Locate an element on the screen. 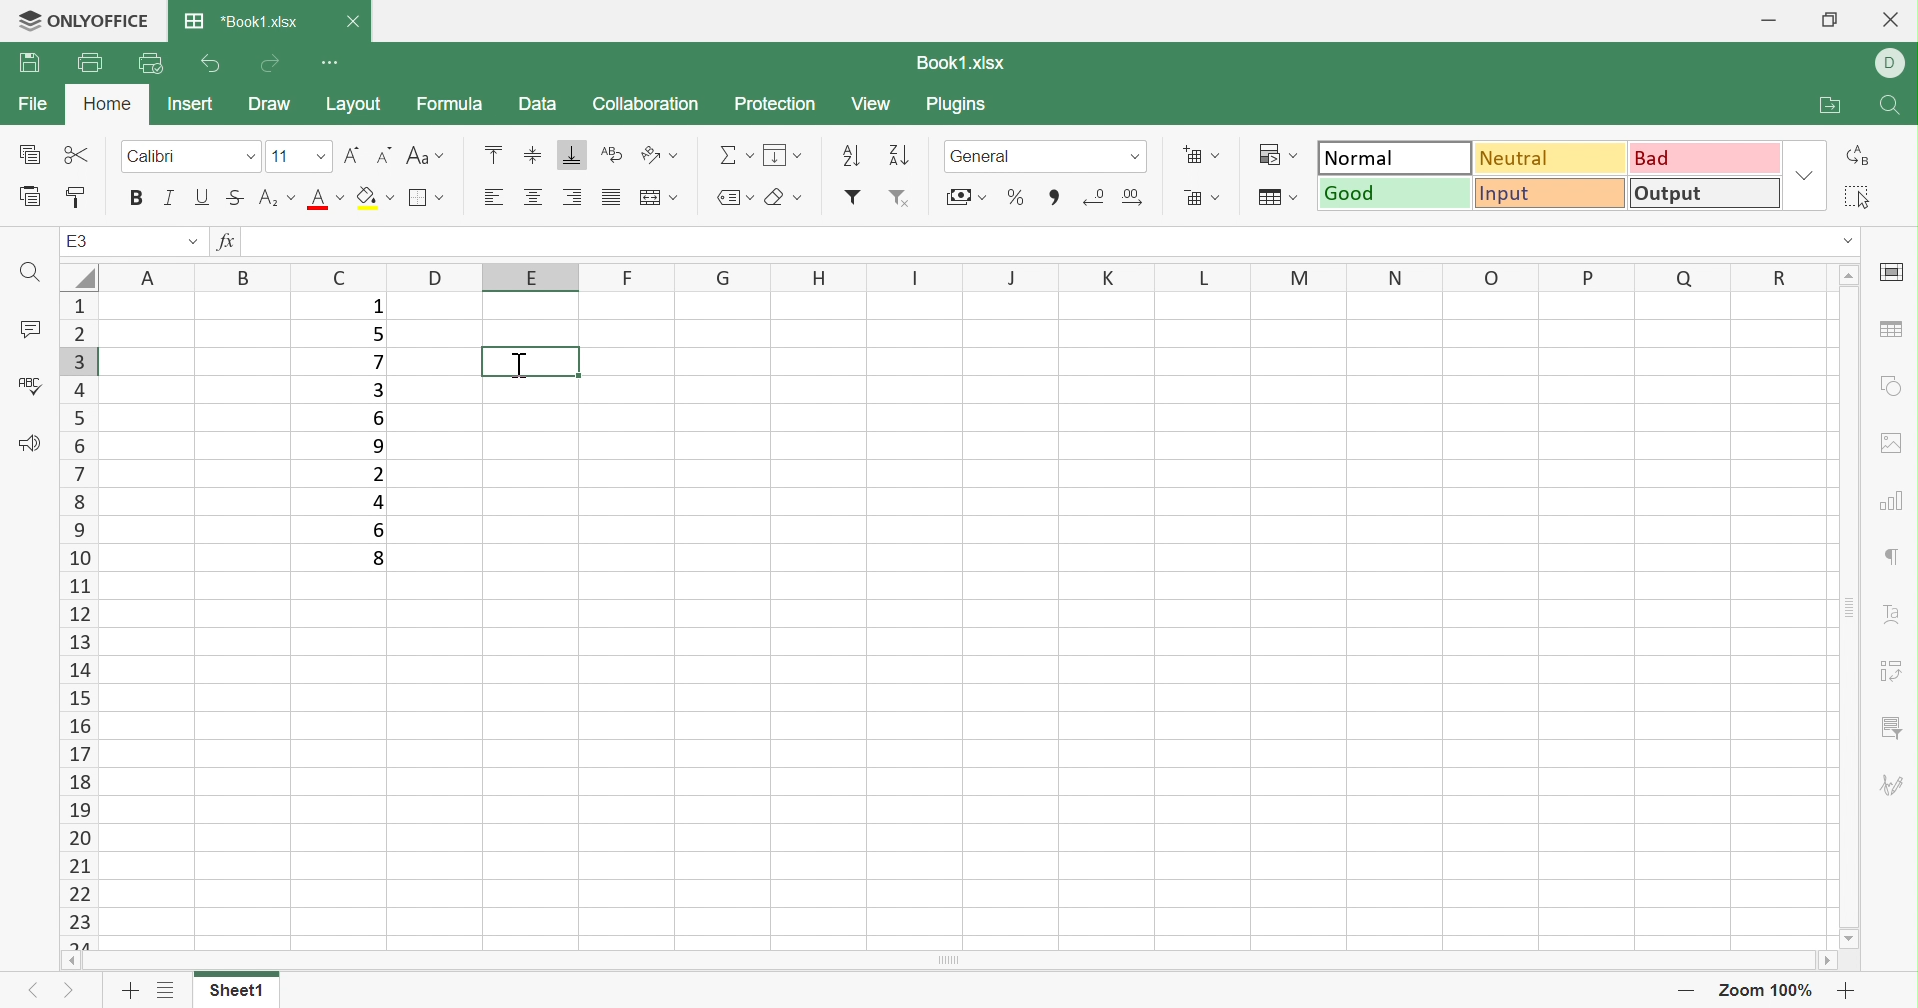 This screenshot has width=1918, height=1008. Align Bottom is located at coordinates (575, 159).